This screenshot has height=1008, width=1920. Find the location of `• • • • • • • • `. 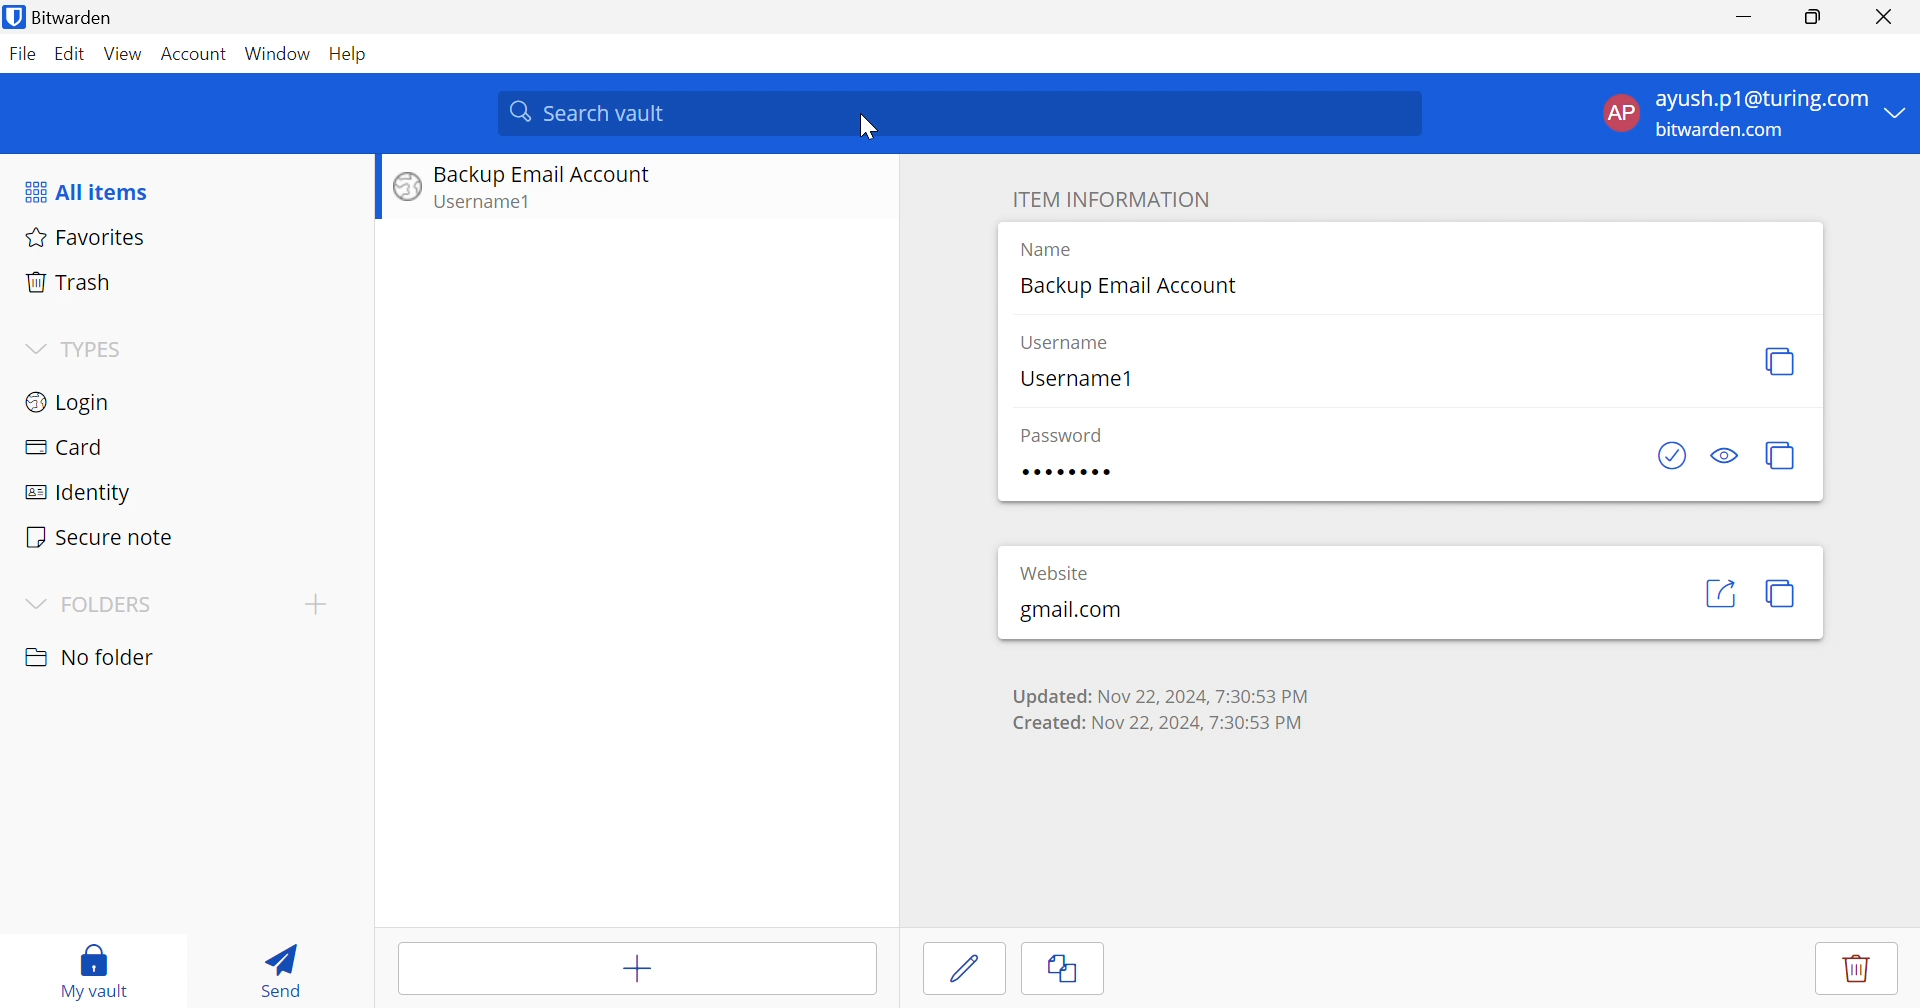

• • • • • • • •  is located at coordinates (1053, 576).